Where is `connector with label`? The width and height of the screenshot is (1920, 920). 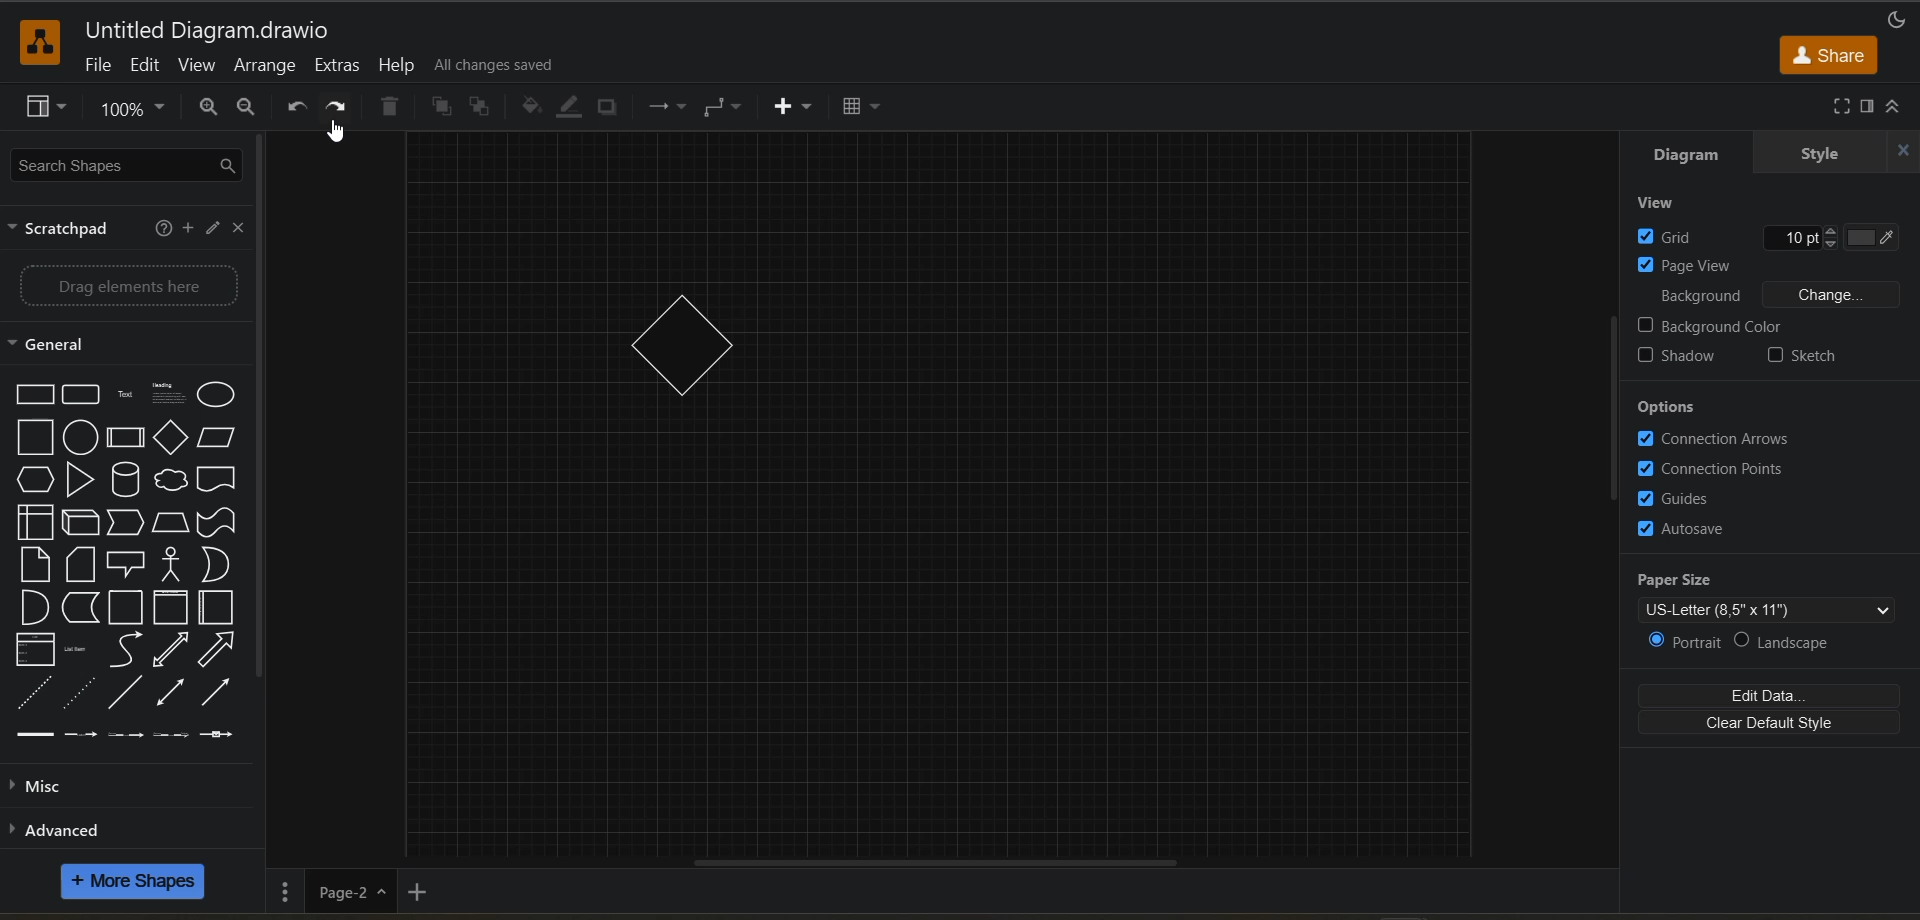 connector with label is located at coordinates (81, 736).